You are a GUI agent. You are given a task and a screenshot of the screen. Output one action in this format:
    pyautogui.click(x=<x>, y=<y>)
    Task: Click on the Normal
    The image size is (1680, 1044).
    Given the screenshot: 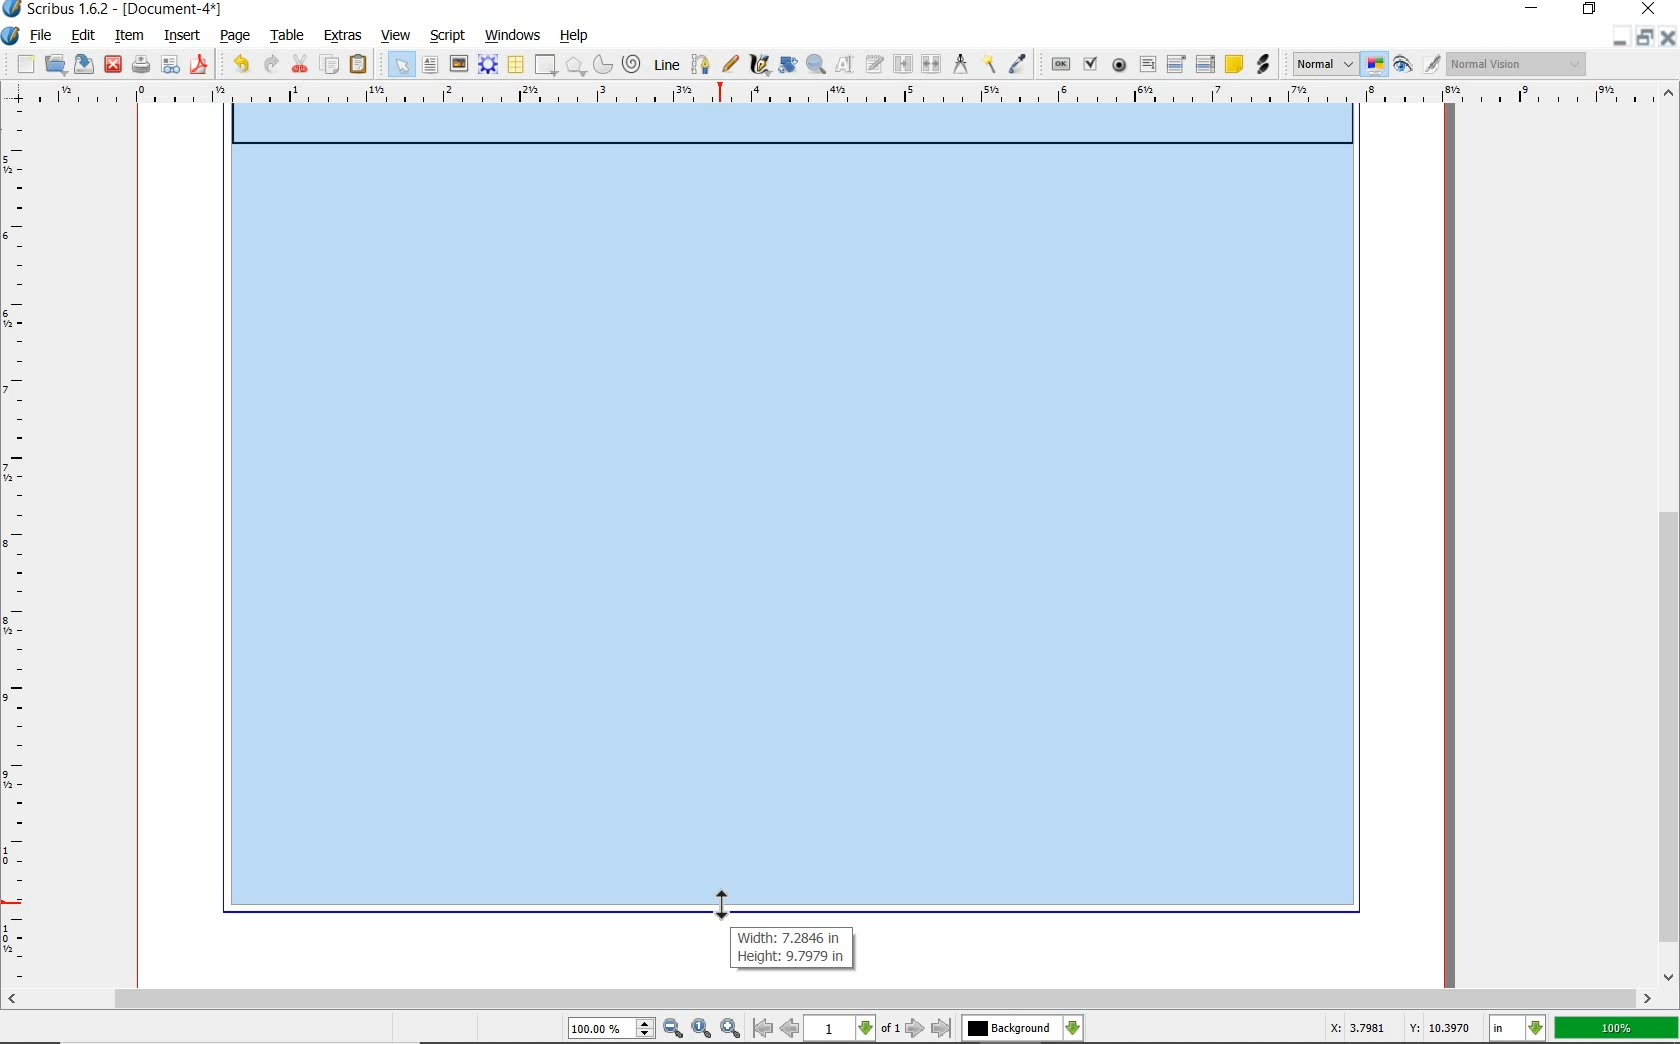 What is the action you would take?
    pyautogui.click(x=1324, y=64)
    